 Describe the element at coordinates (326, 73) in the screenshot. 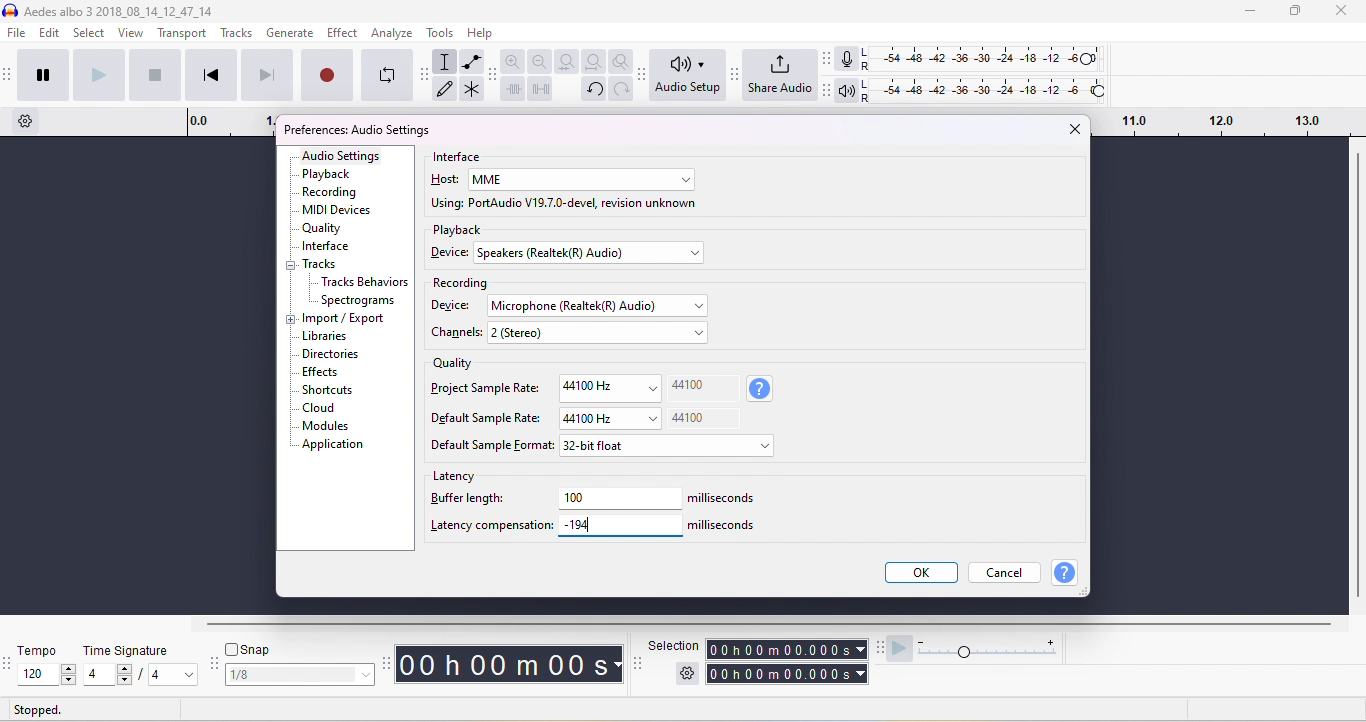

I see `record` at that location.